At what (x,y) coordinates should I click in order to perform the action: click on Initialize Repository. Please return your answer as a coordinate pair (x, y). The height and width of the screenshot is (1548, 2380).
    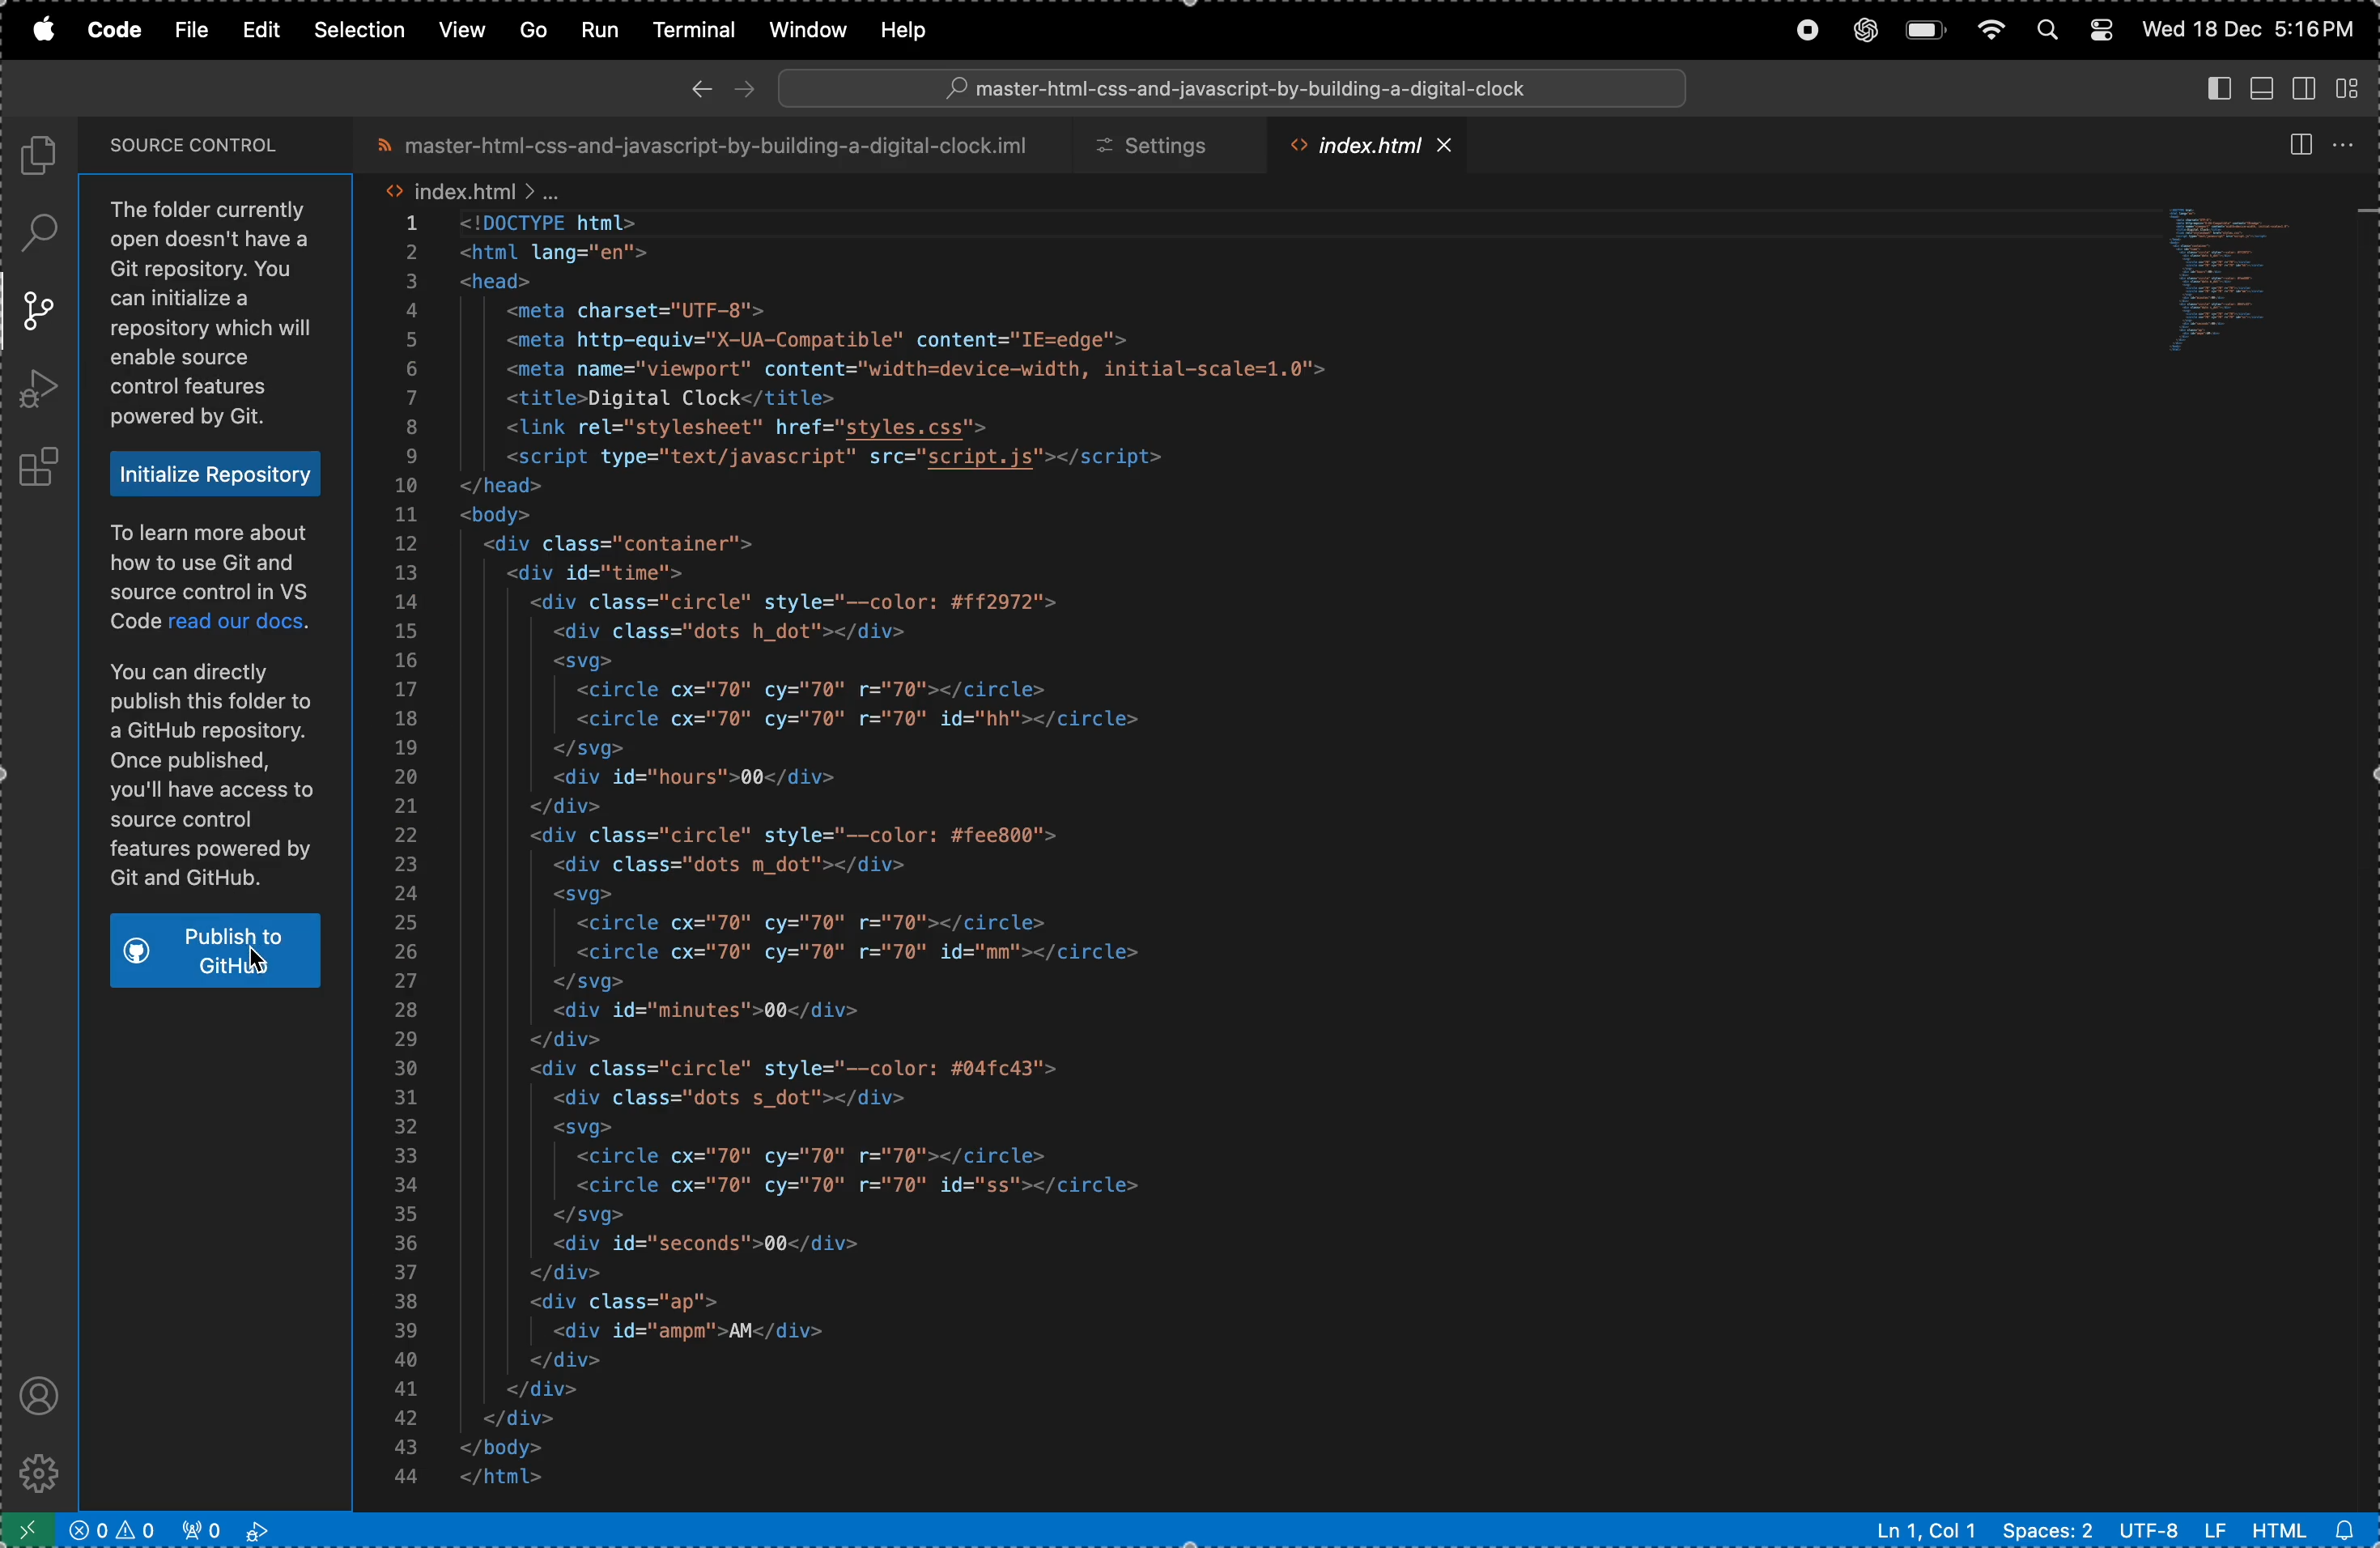
    Looking at the image, I should click on (216, 475).